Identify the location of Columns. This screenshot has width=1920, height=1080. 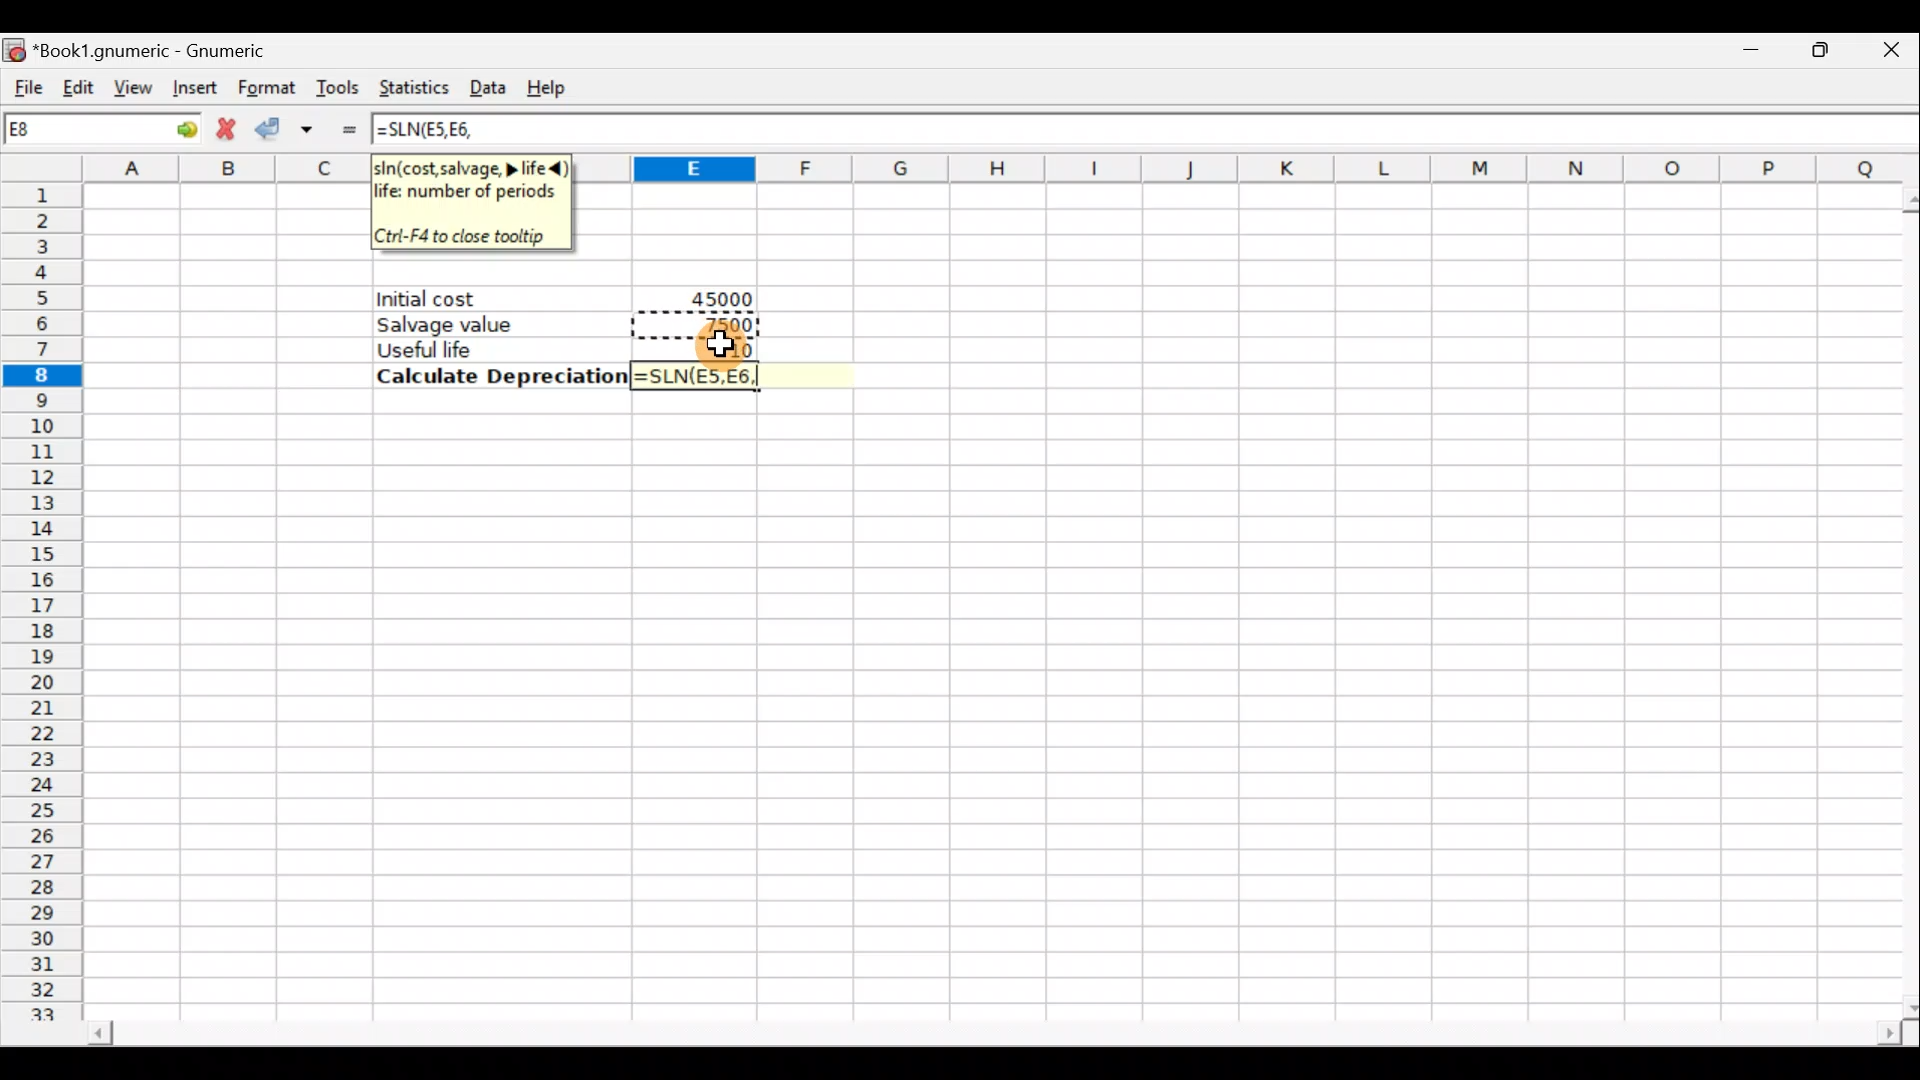
(1270, 169).